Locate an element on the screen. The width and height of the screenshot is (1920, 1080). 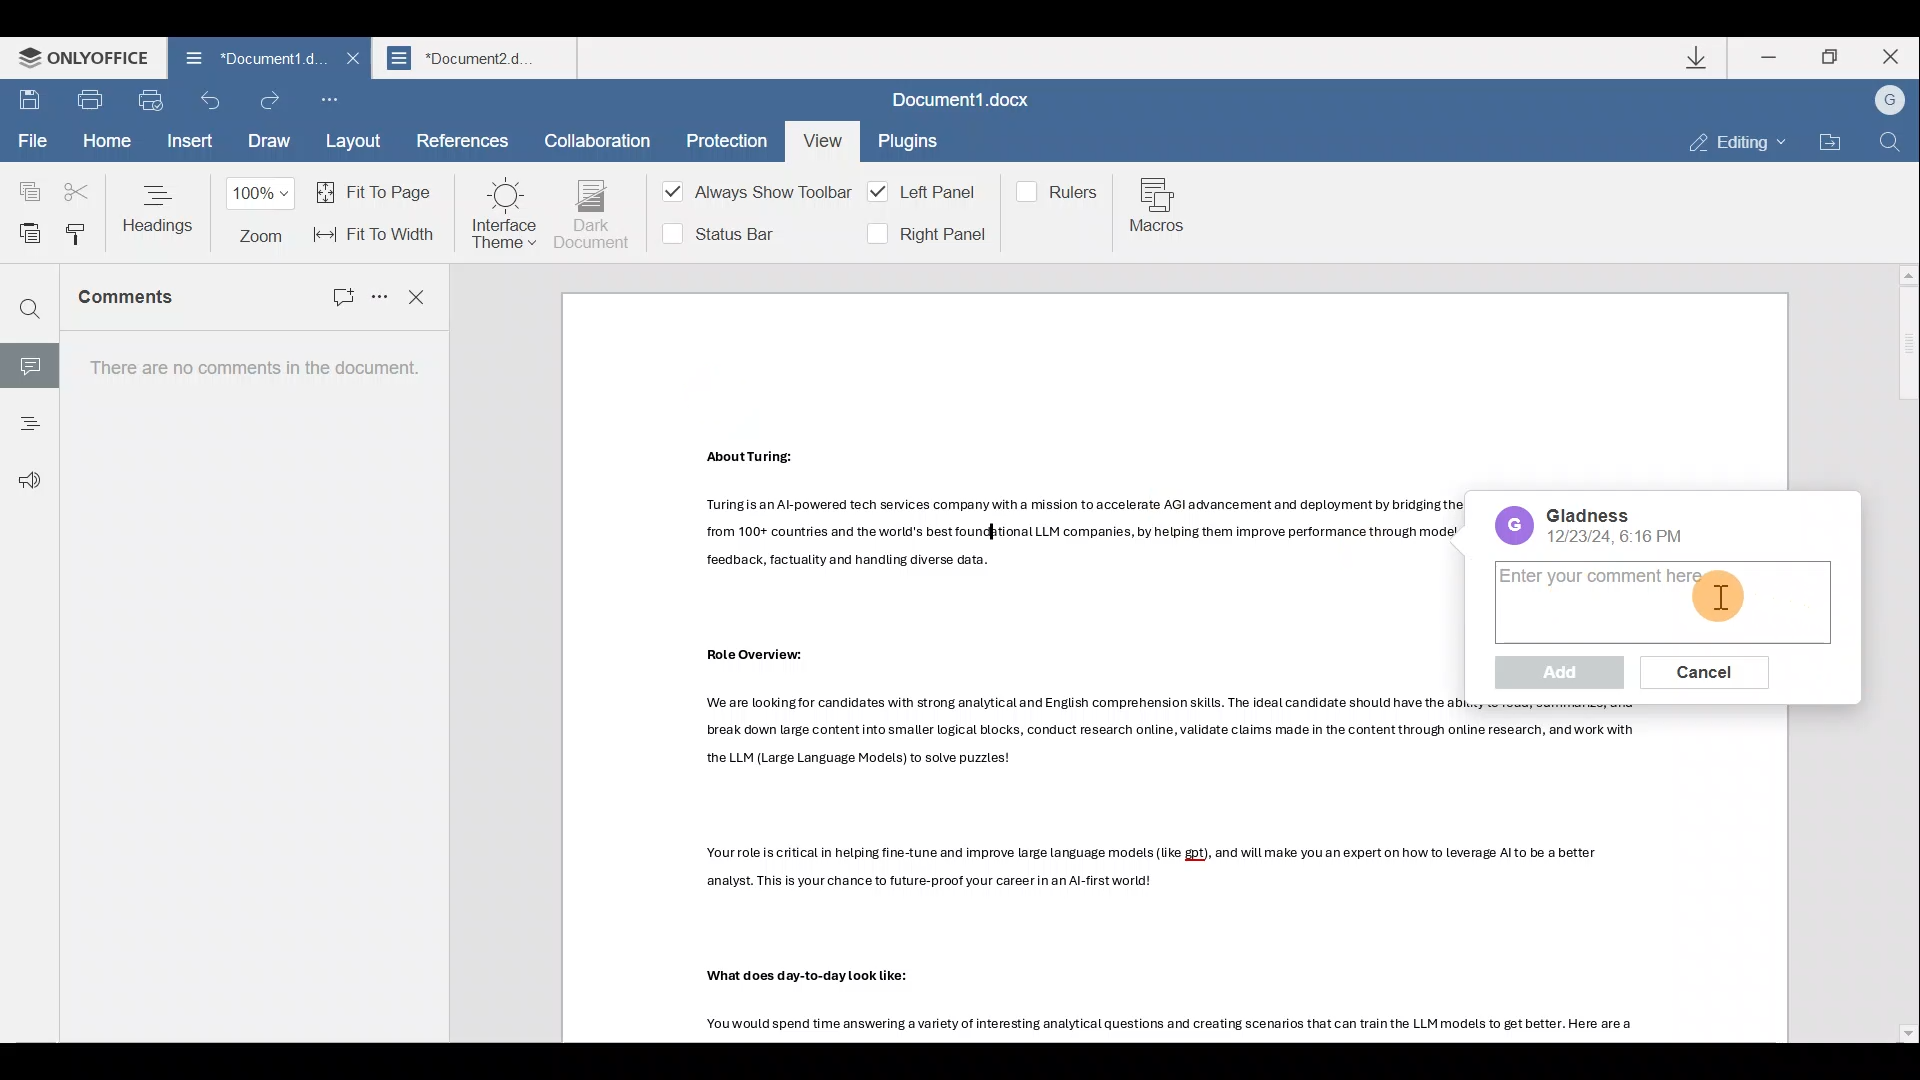
Document1.docx is located at coordinates (967, 103).